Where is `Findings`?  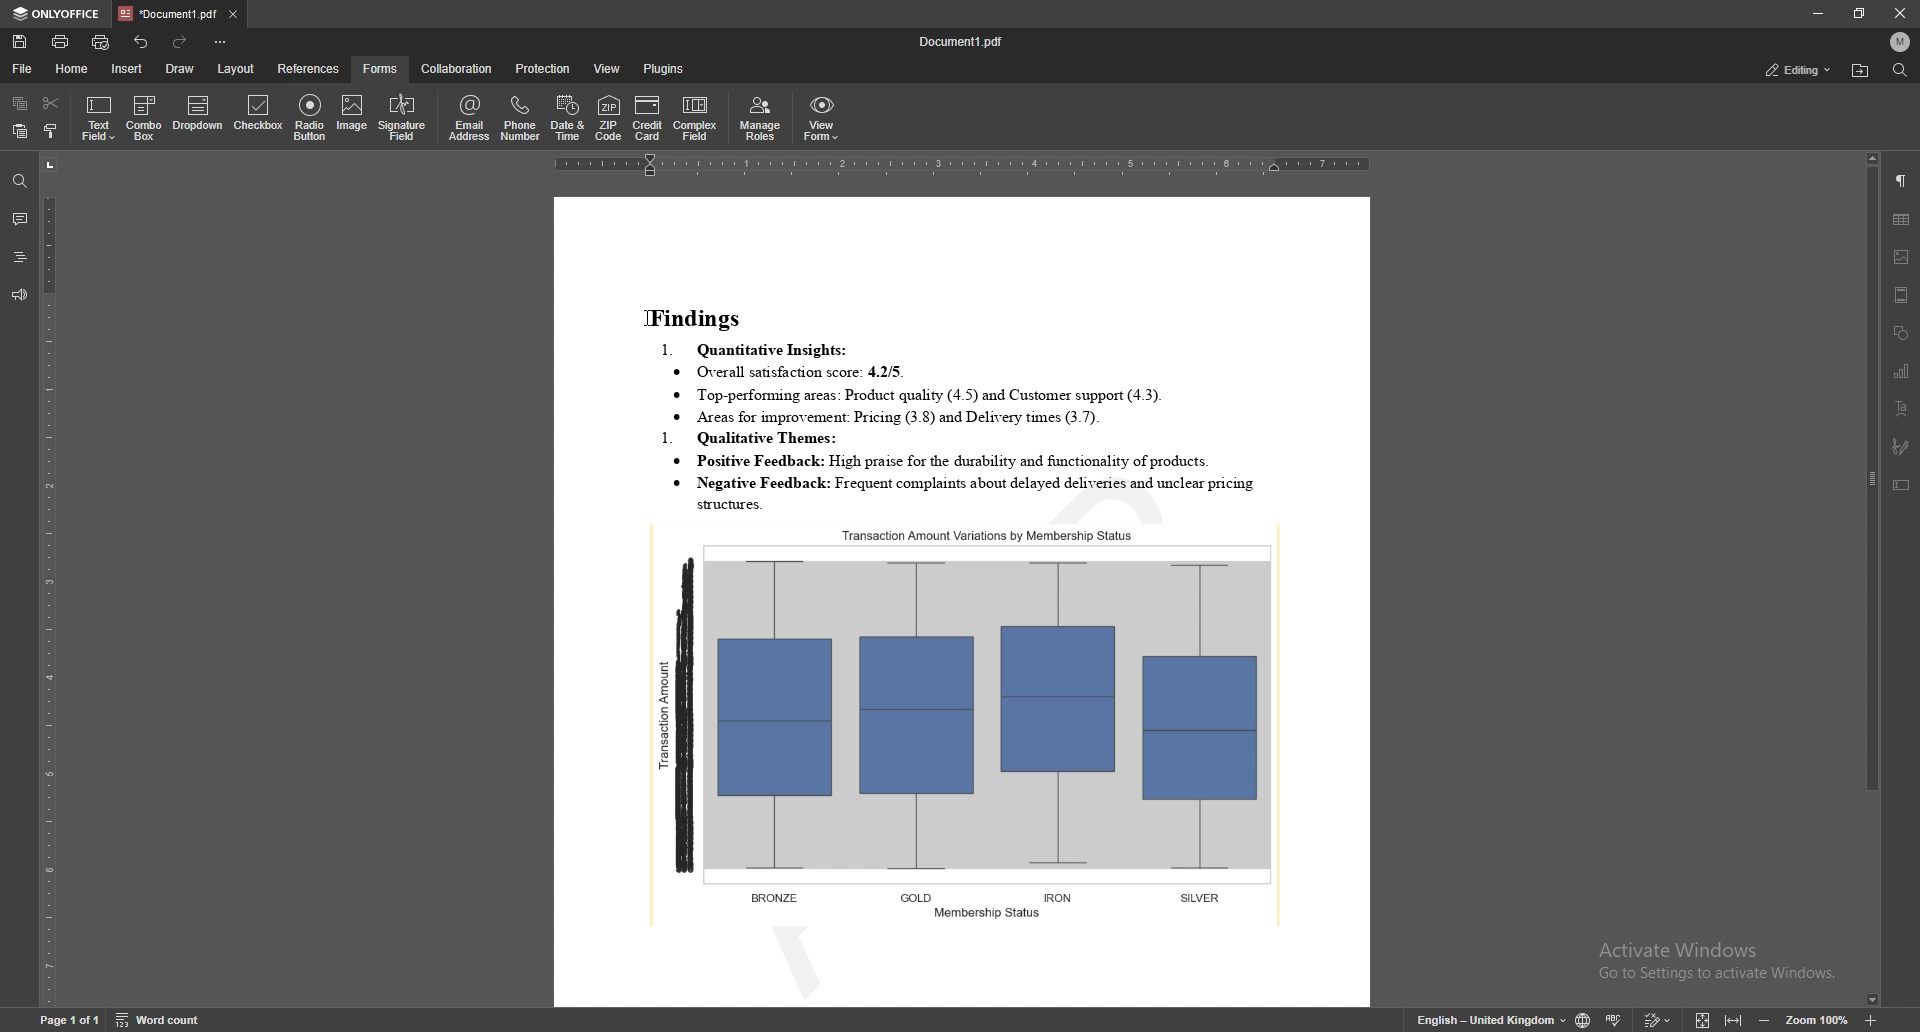 Findings is located at coordinates (701, 315).